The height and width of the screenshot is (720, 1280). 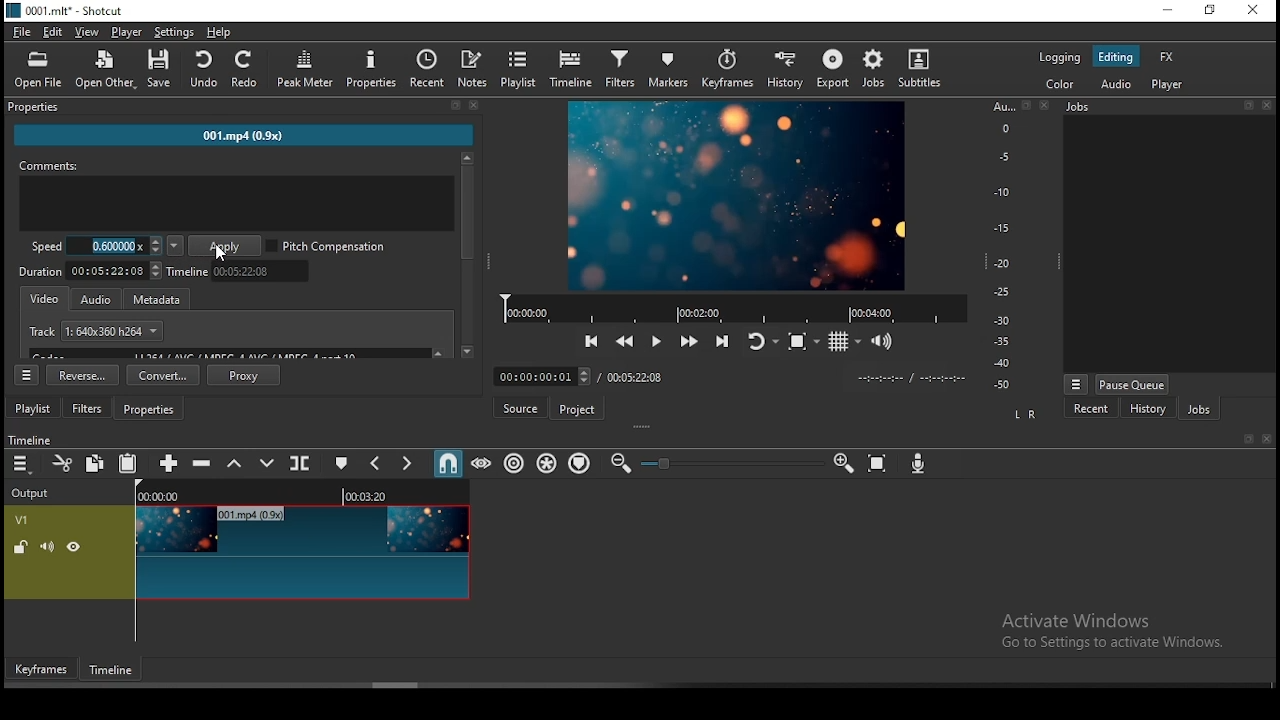 I want to click on player, so click(x=1167, y=84).